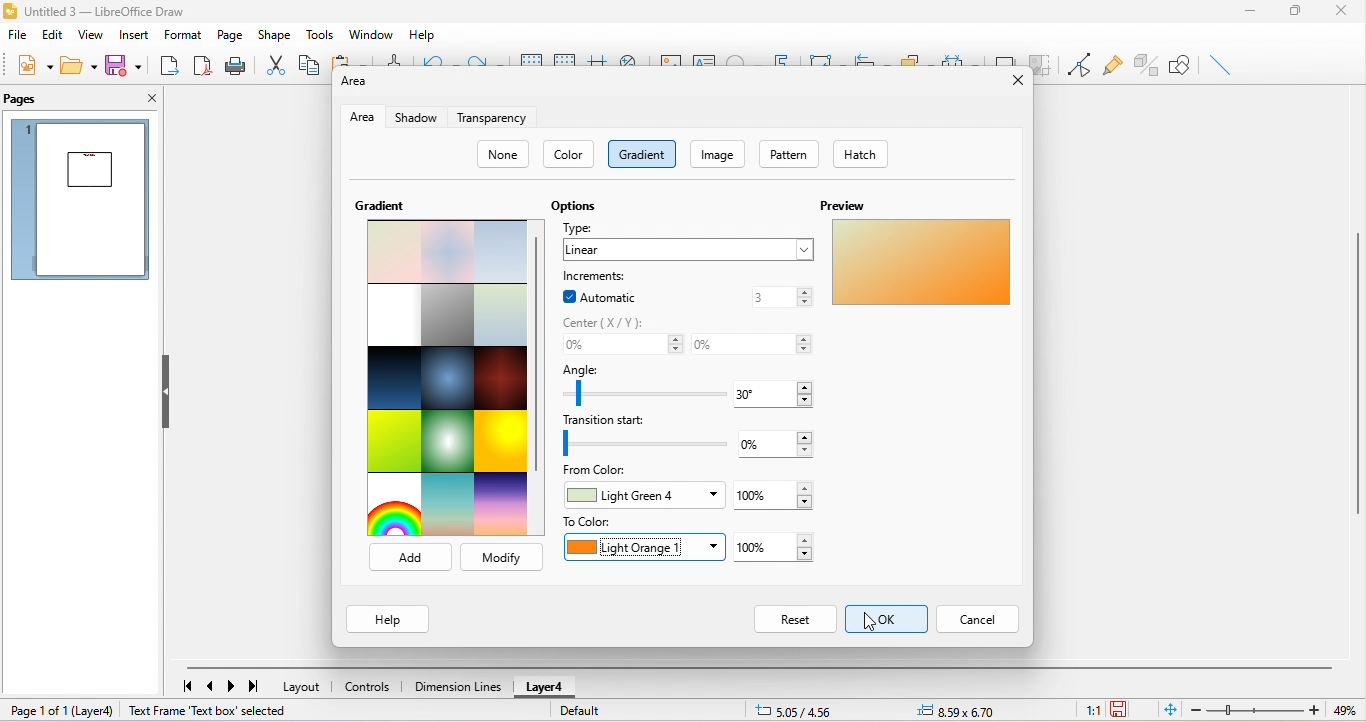 The width and height of the screenshot is (1366, 722). I want to click on copy, so click(310, 65).